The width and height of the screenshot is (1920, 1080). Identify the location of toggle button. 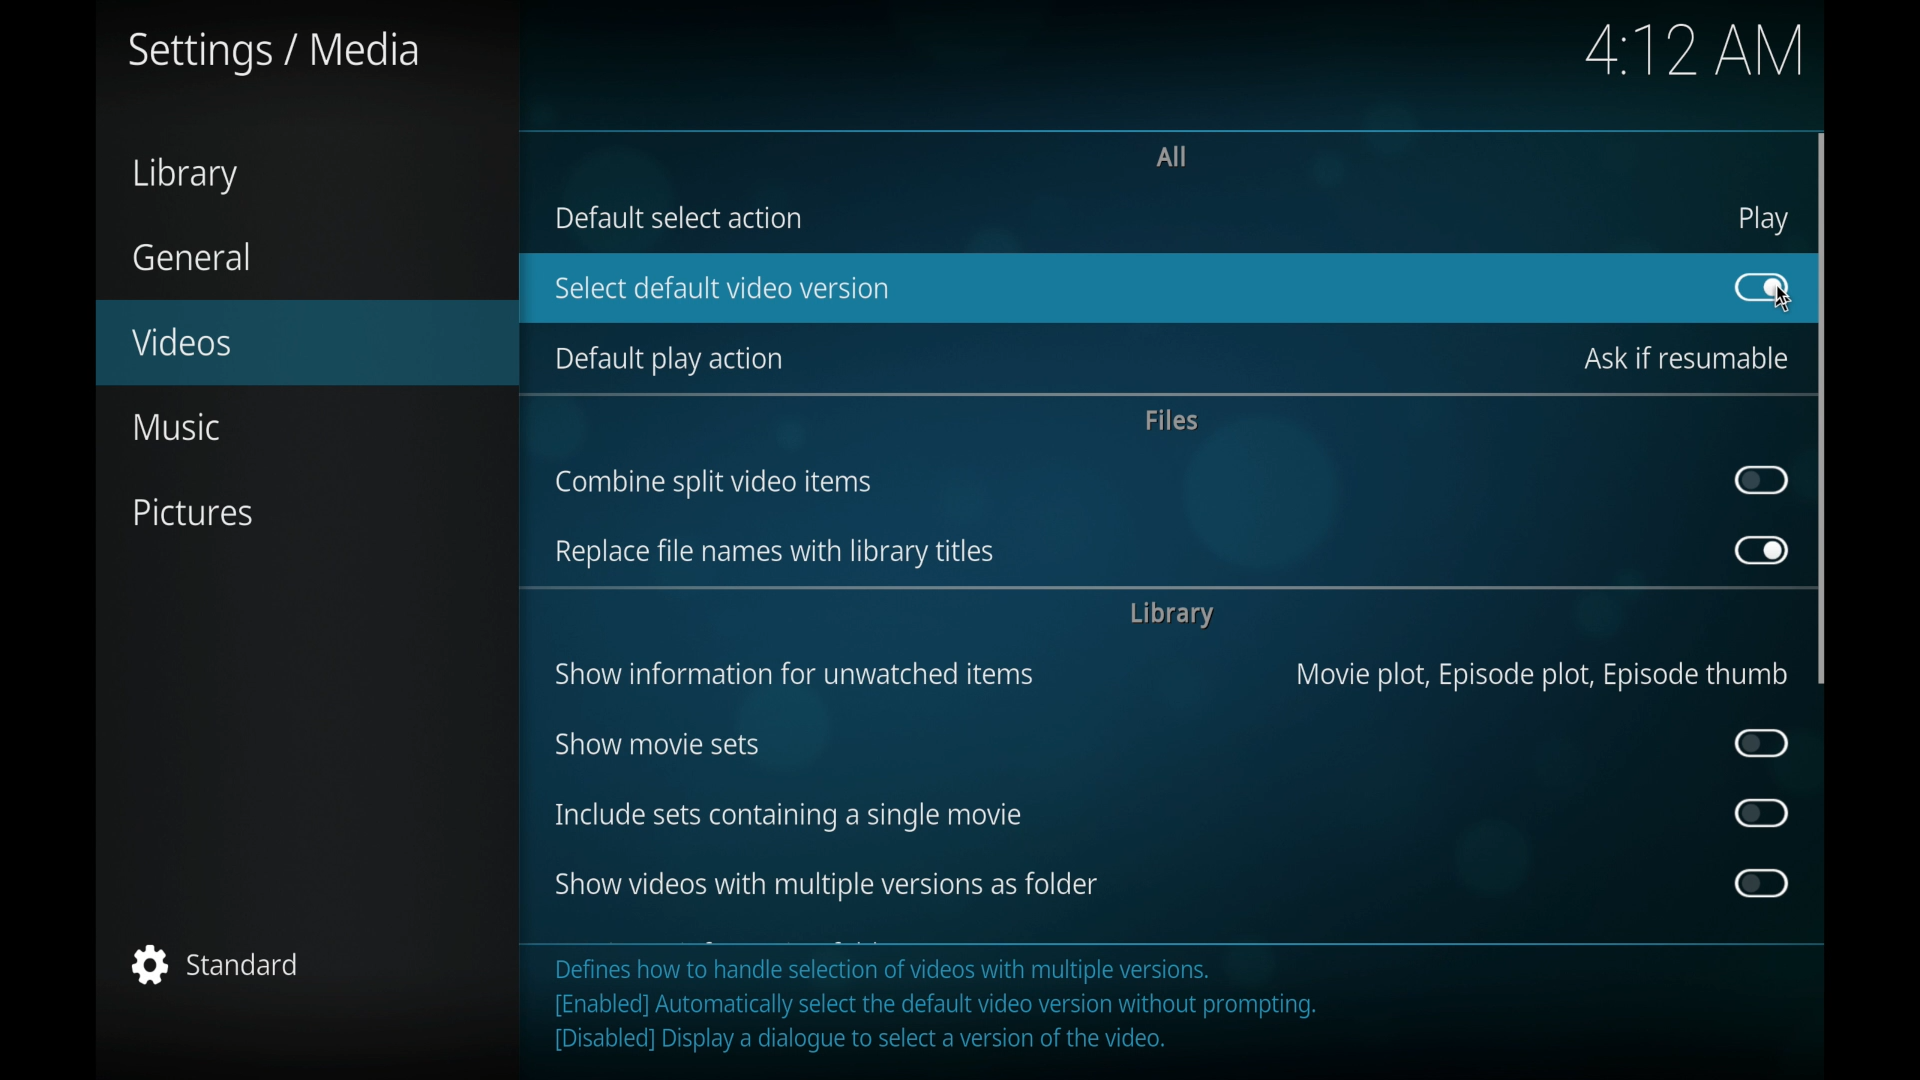
(1762, 743).